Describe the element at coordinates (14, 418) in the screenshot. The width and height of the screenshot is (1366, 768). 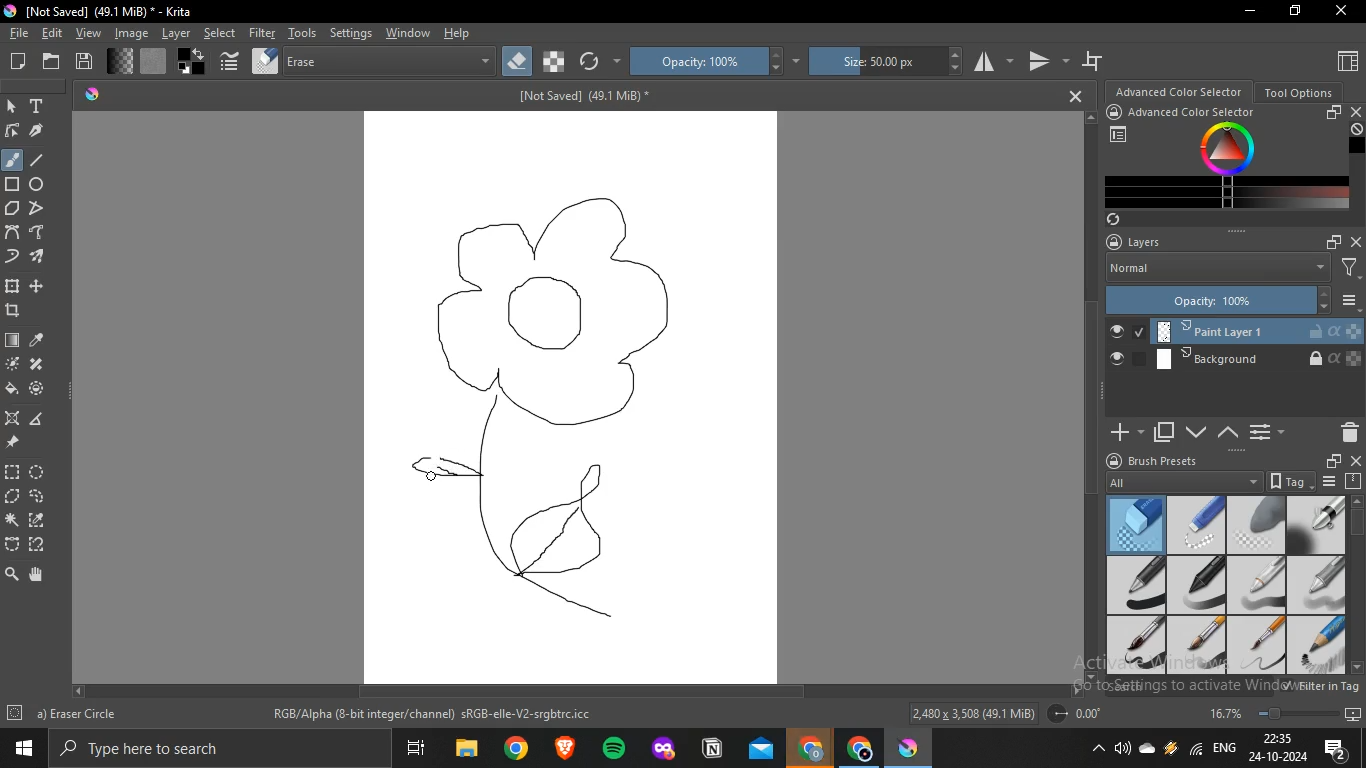
I see `assitant tool` at that location.